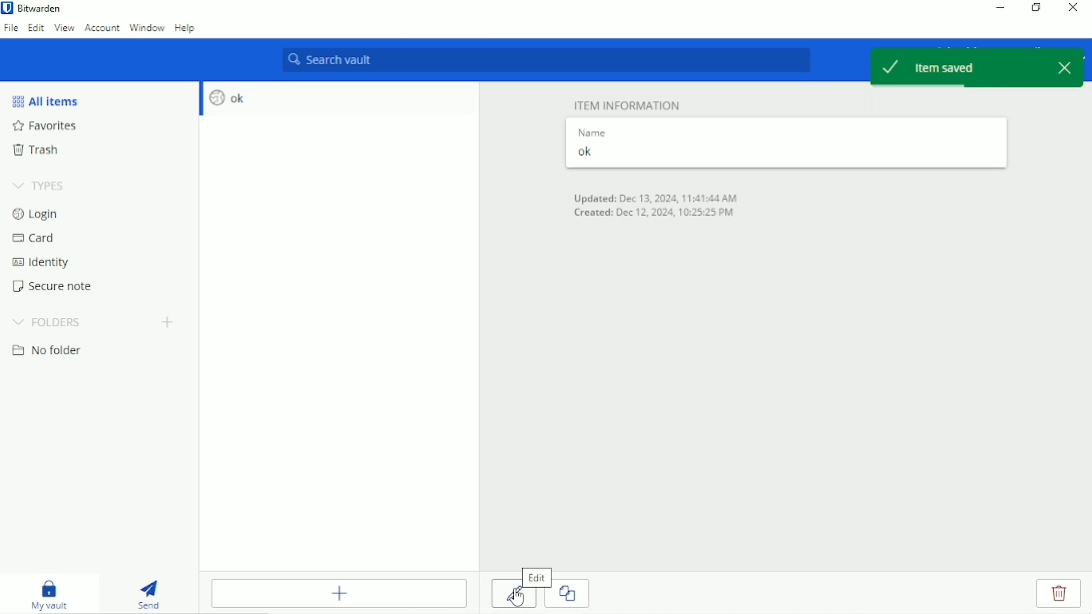 The height and width of the screenshot is (614, 1092). Describe the element at coordinates (48, 322) in the screenshot. I see `Folders` at that location.